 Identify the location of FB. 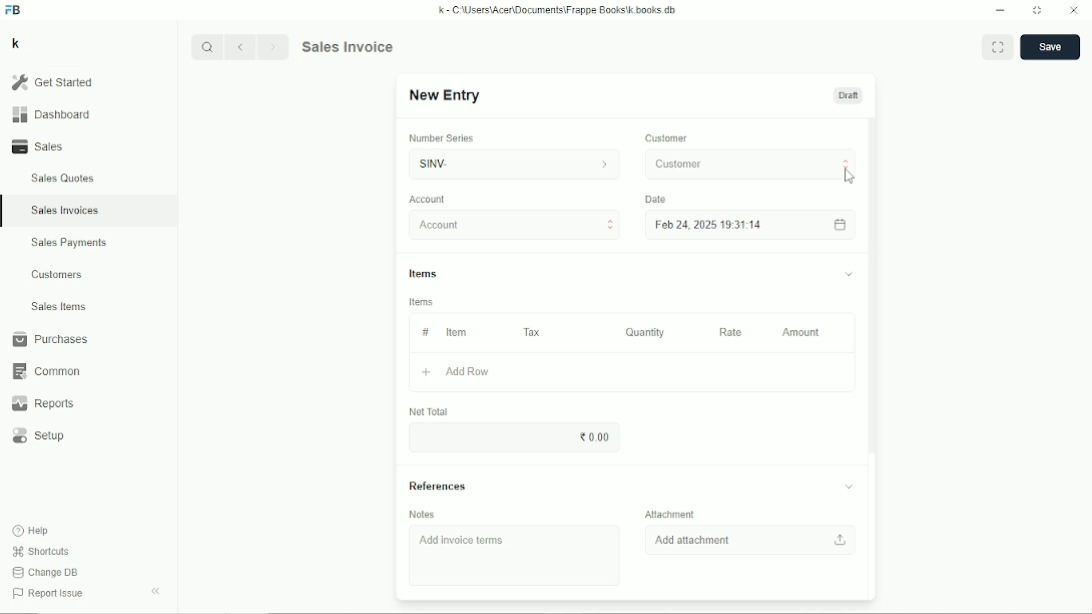
(14, 10).